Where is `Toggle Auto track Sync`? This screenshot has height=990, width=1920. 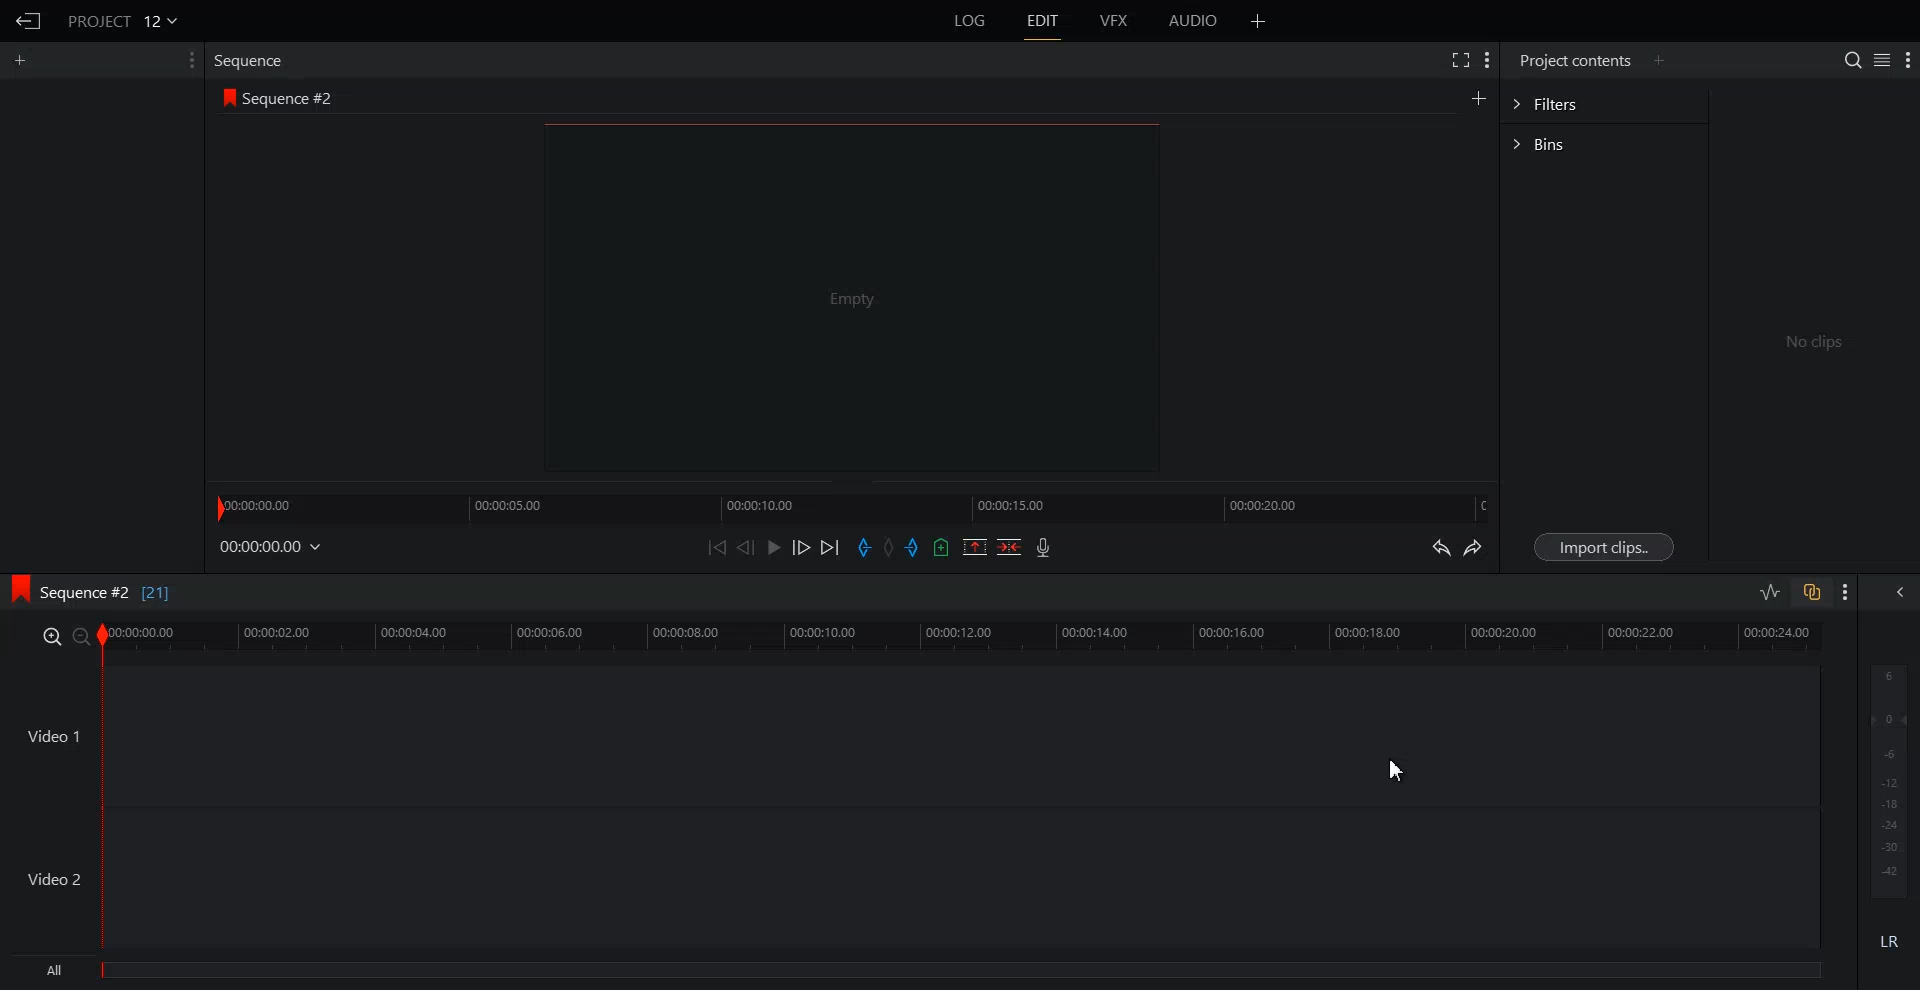
Toggle Auto track Sync is located at coordinates (1810, 592).